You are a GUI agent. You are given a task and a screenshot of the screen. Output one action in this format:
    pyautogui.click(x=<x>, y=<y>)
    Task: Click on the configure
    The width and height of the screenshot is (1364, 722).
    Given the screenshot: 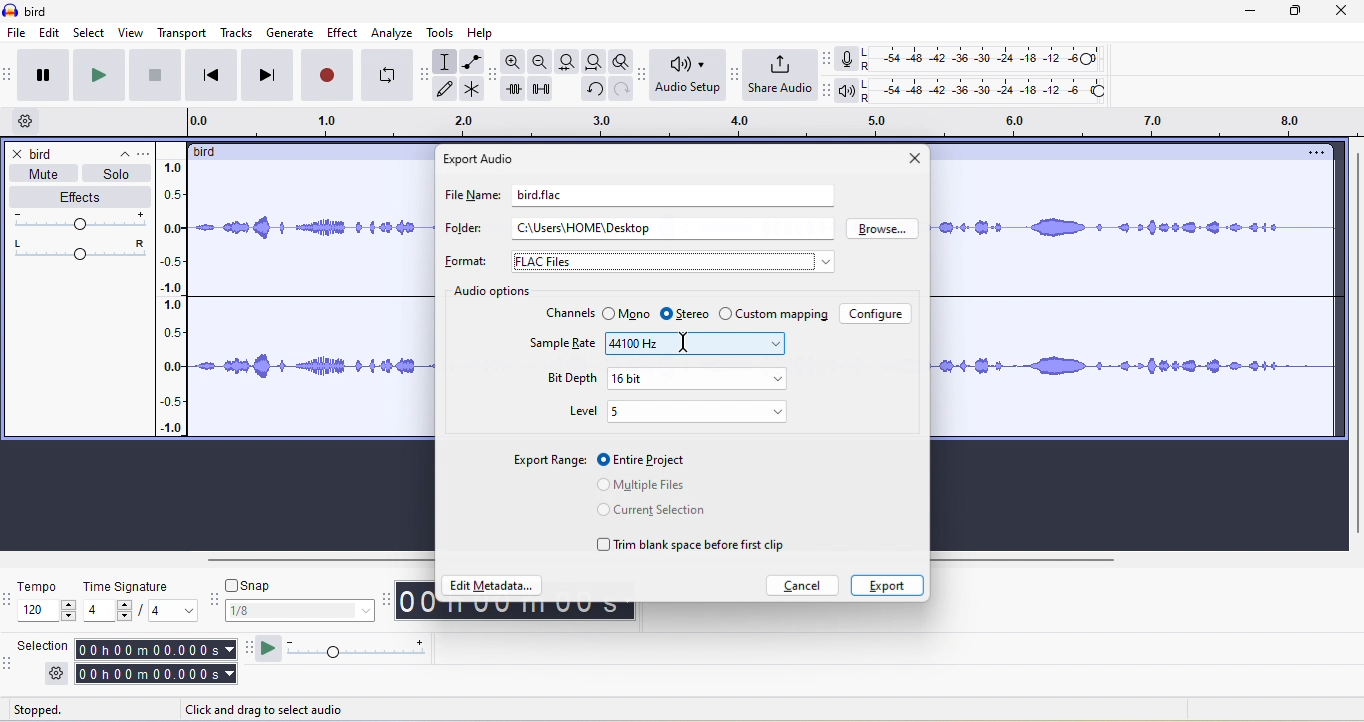 What is the action you would take?
    pyautogui.click(x=877, y=313)
    